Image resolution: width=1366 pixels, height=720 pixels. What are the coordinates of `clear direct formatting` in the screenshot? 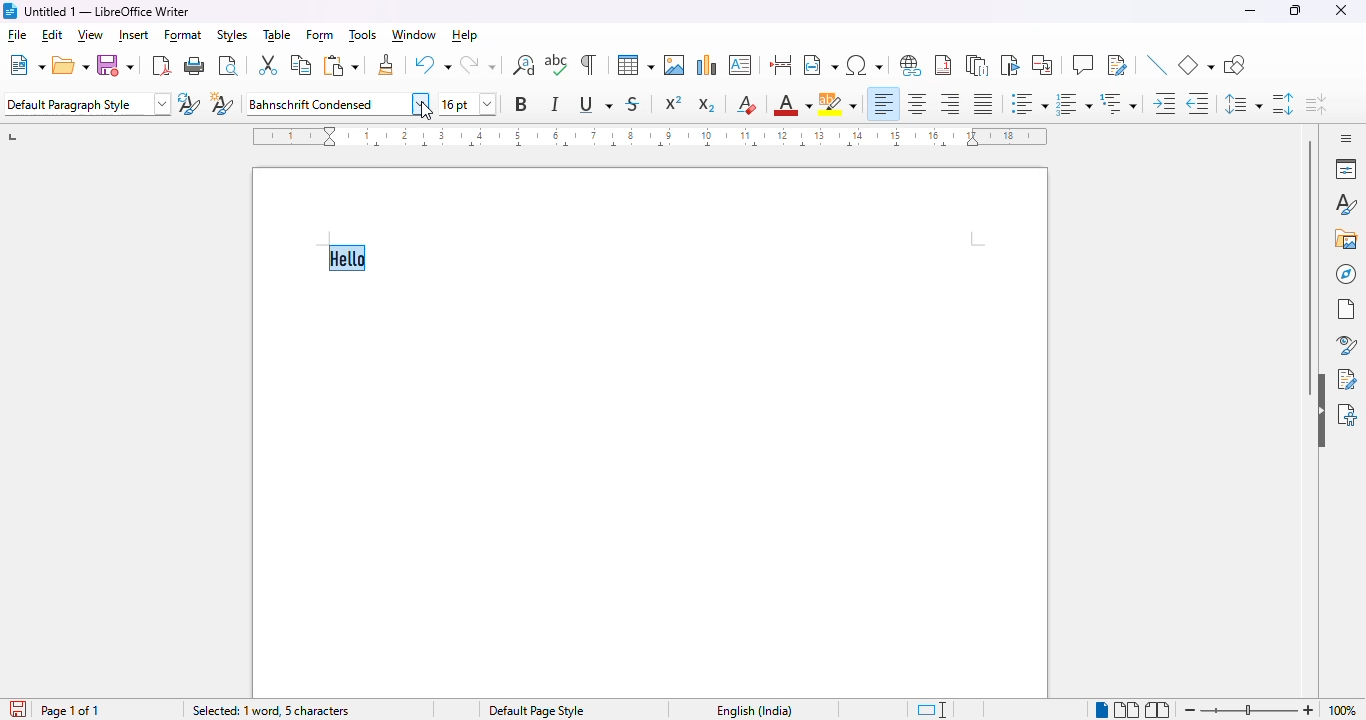 It's located at (748, 104).